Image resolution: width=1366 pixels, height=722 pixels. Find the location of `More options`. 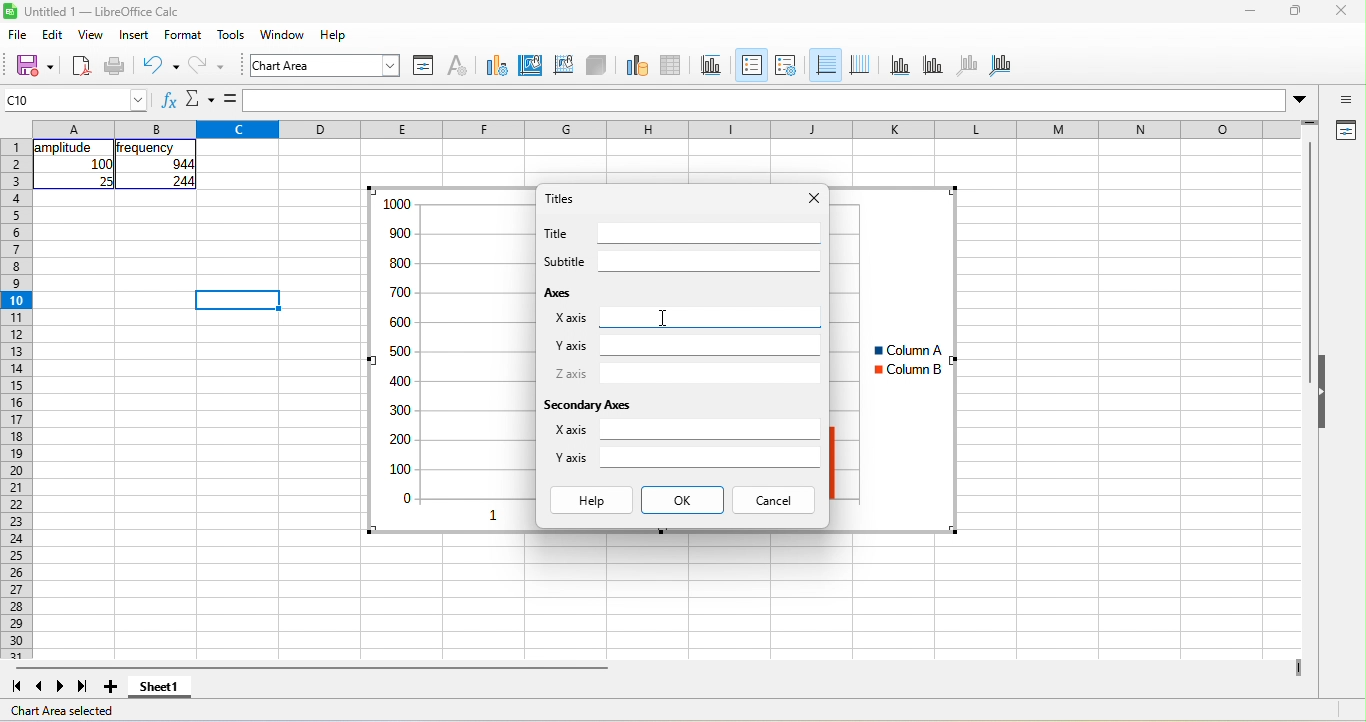

More options is located at coordinates (1299, 101).